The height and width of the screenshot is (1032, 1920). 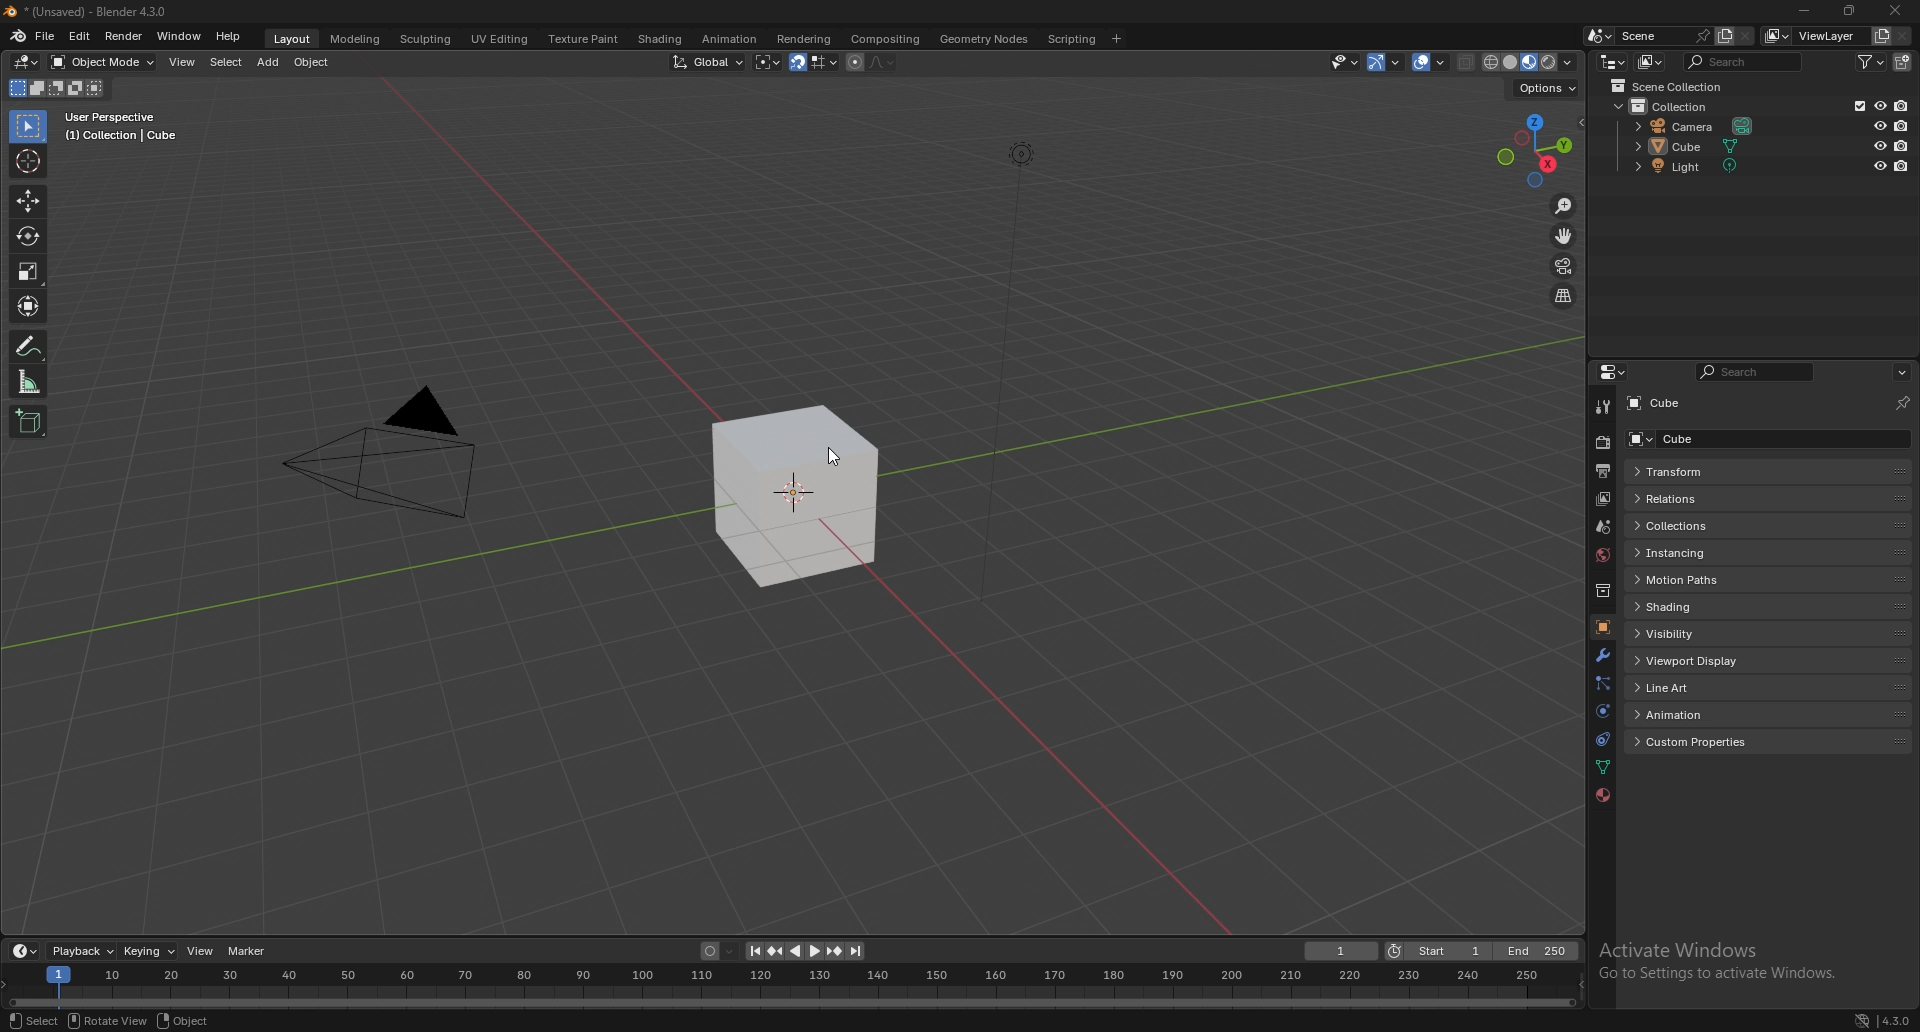 I want to click on line art, so click(x=1772, y=686).